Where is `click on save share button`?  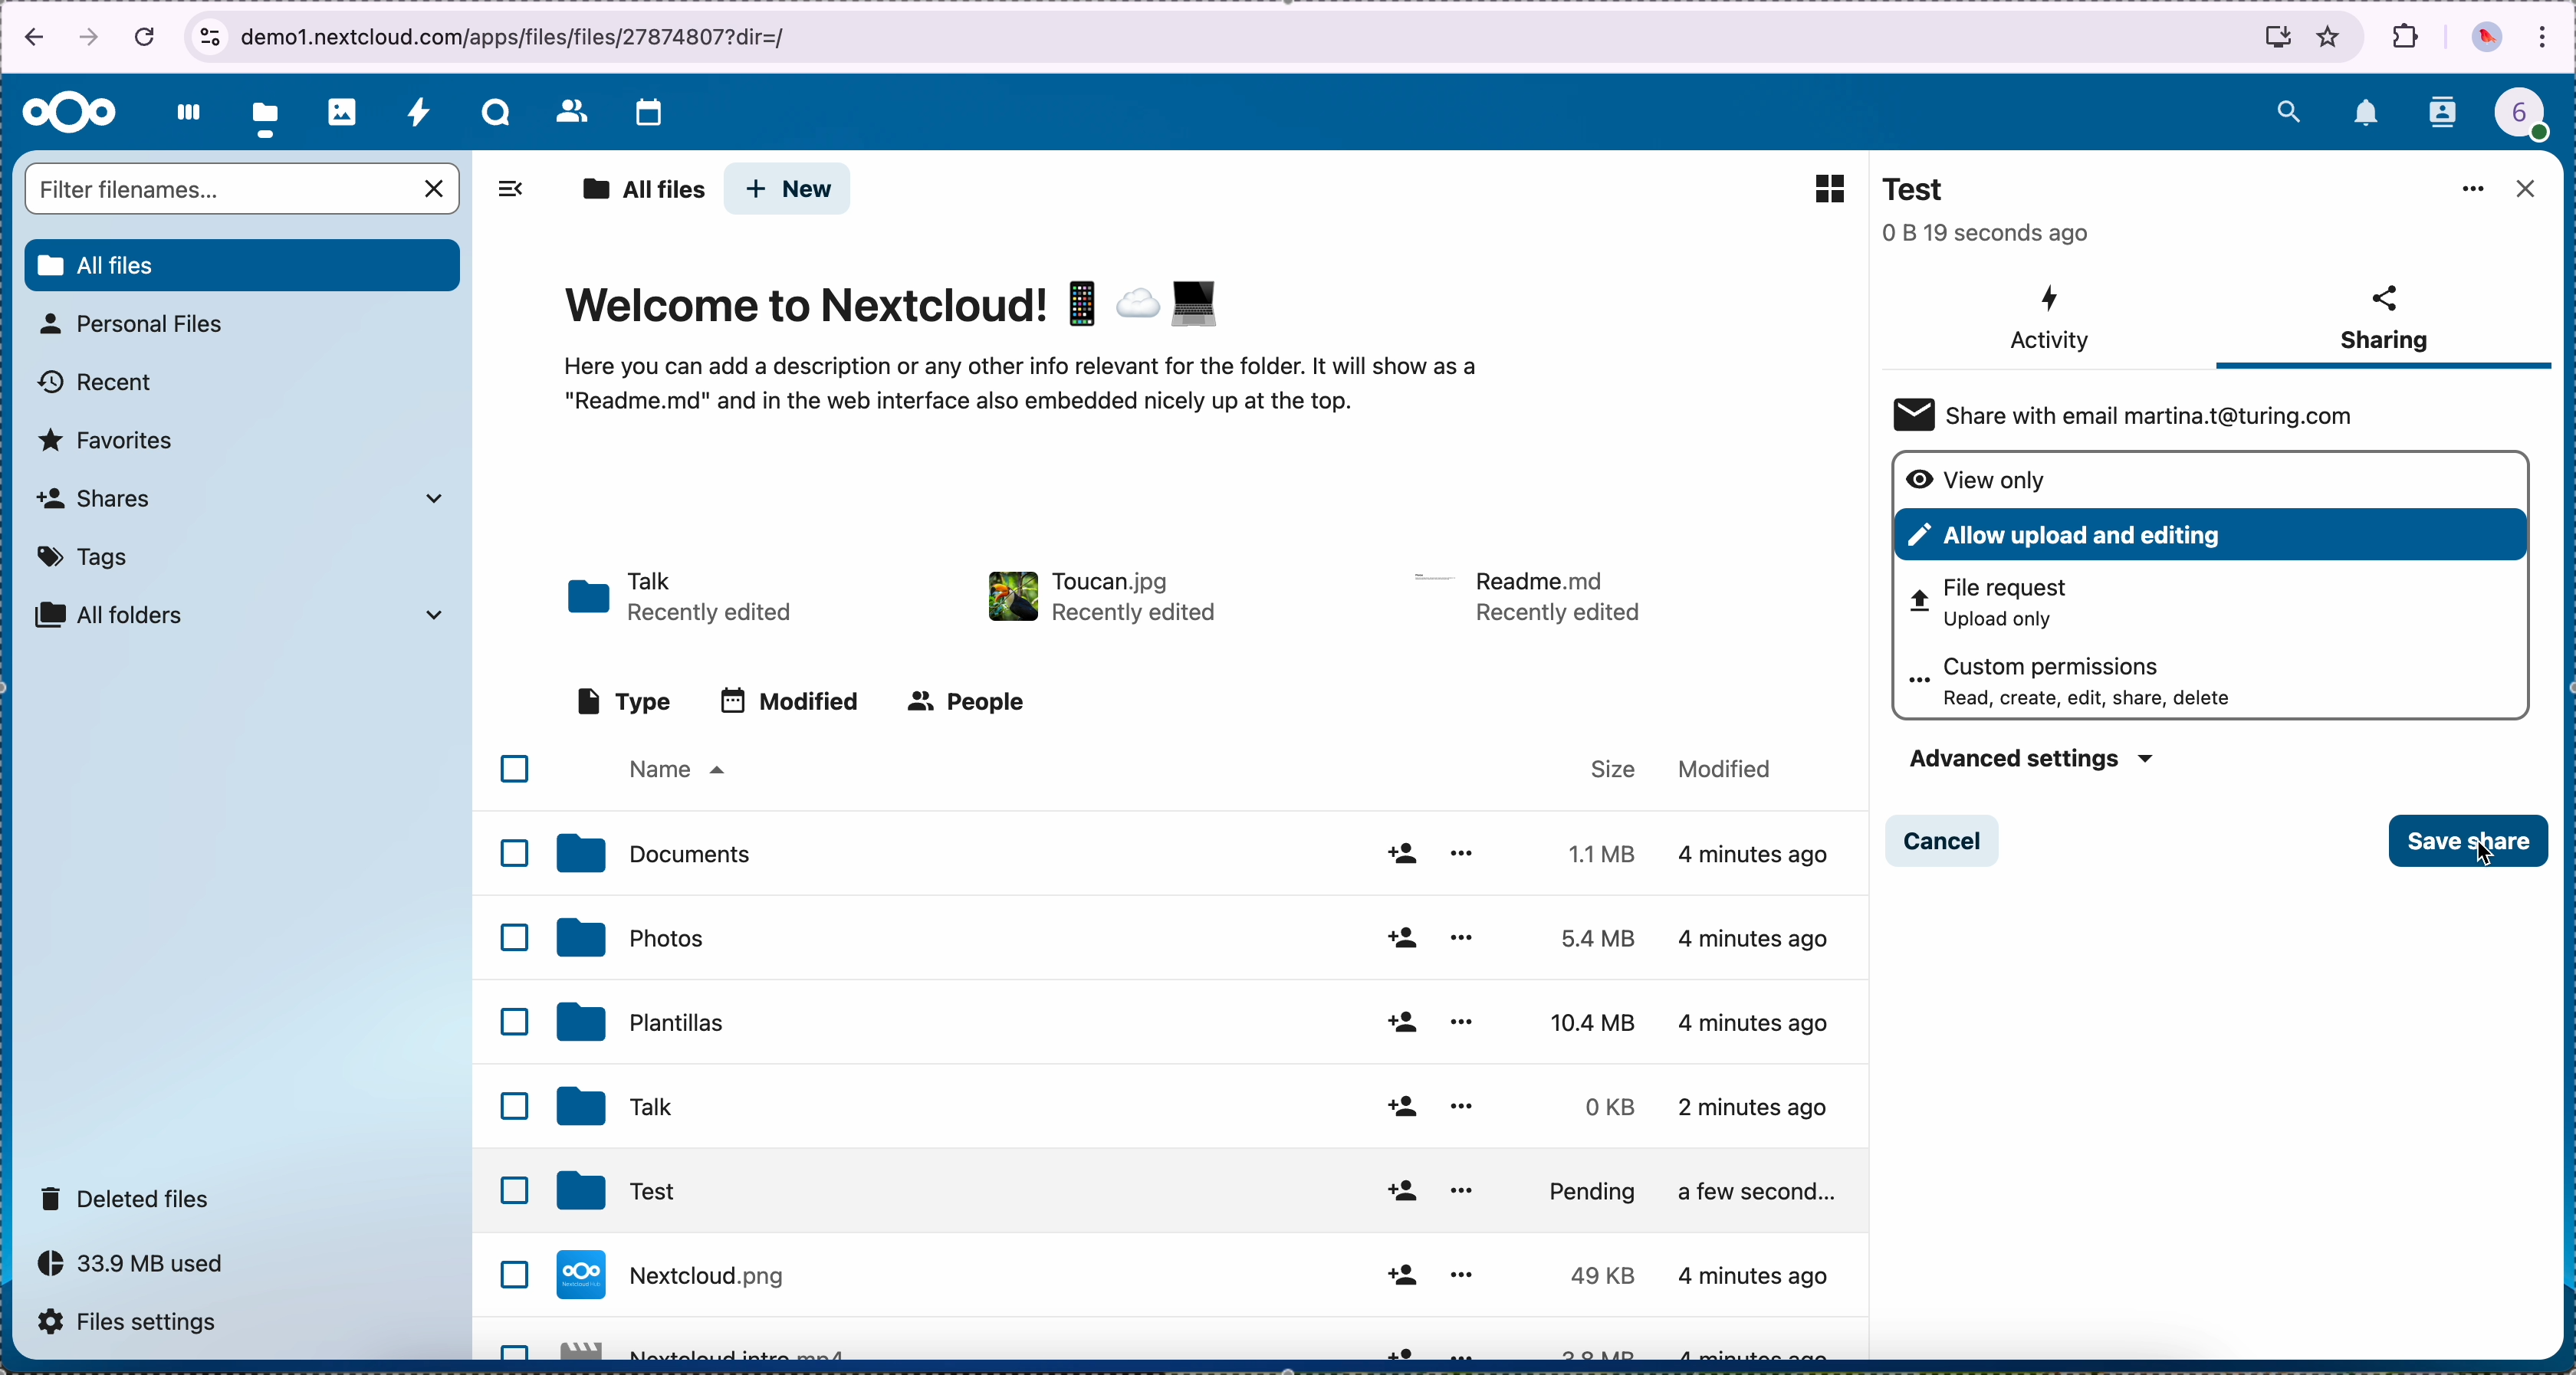 click on save share button is located at coordinates (2470, 844).